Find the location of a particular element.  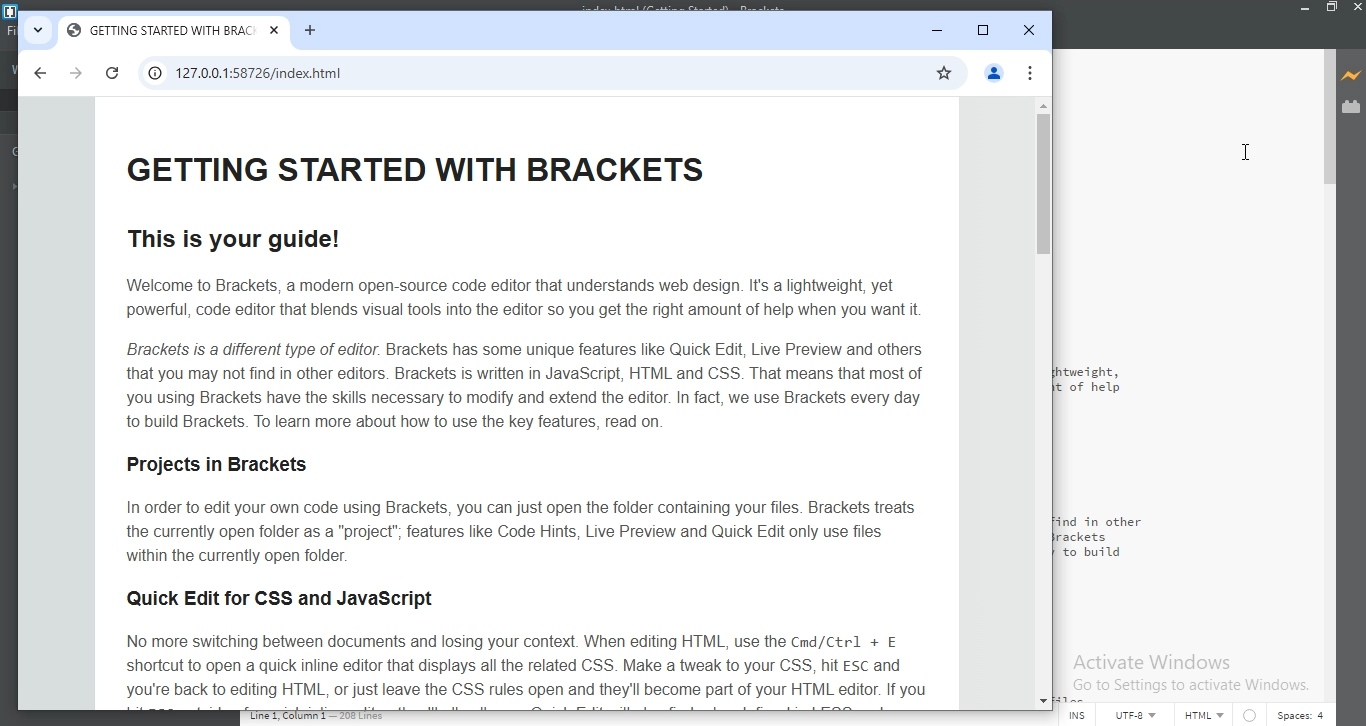

HTML is located at coordinates (1206, 717).